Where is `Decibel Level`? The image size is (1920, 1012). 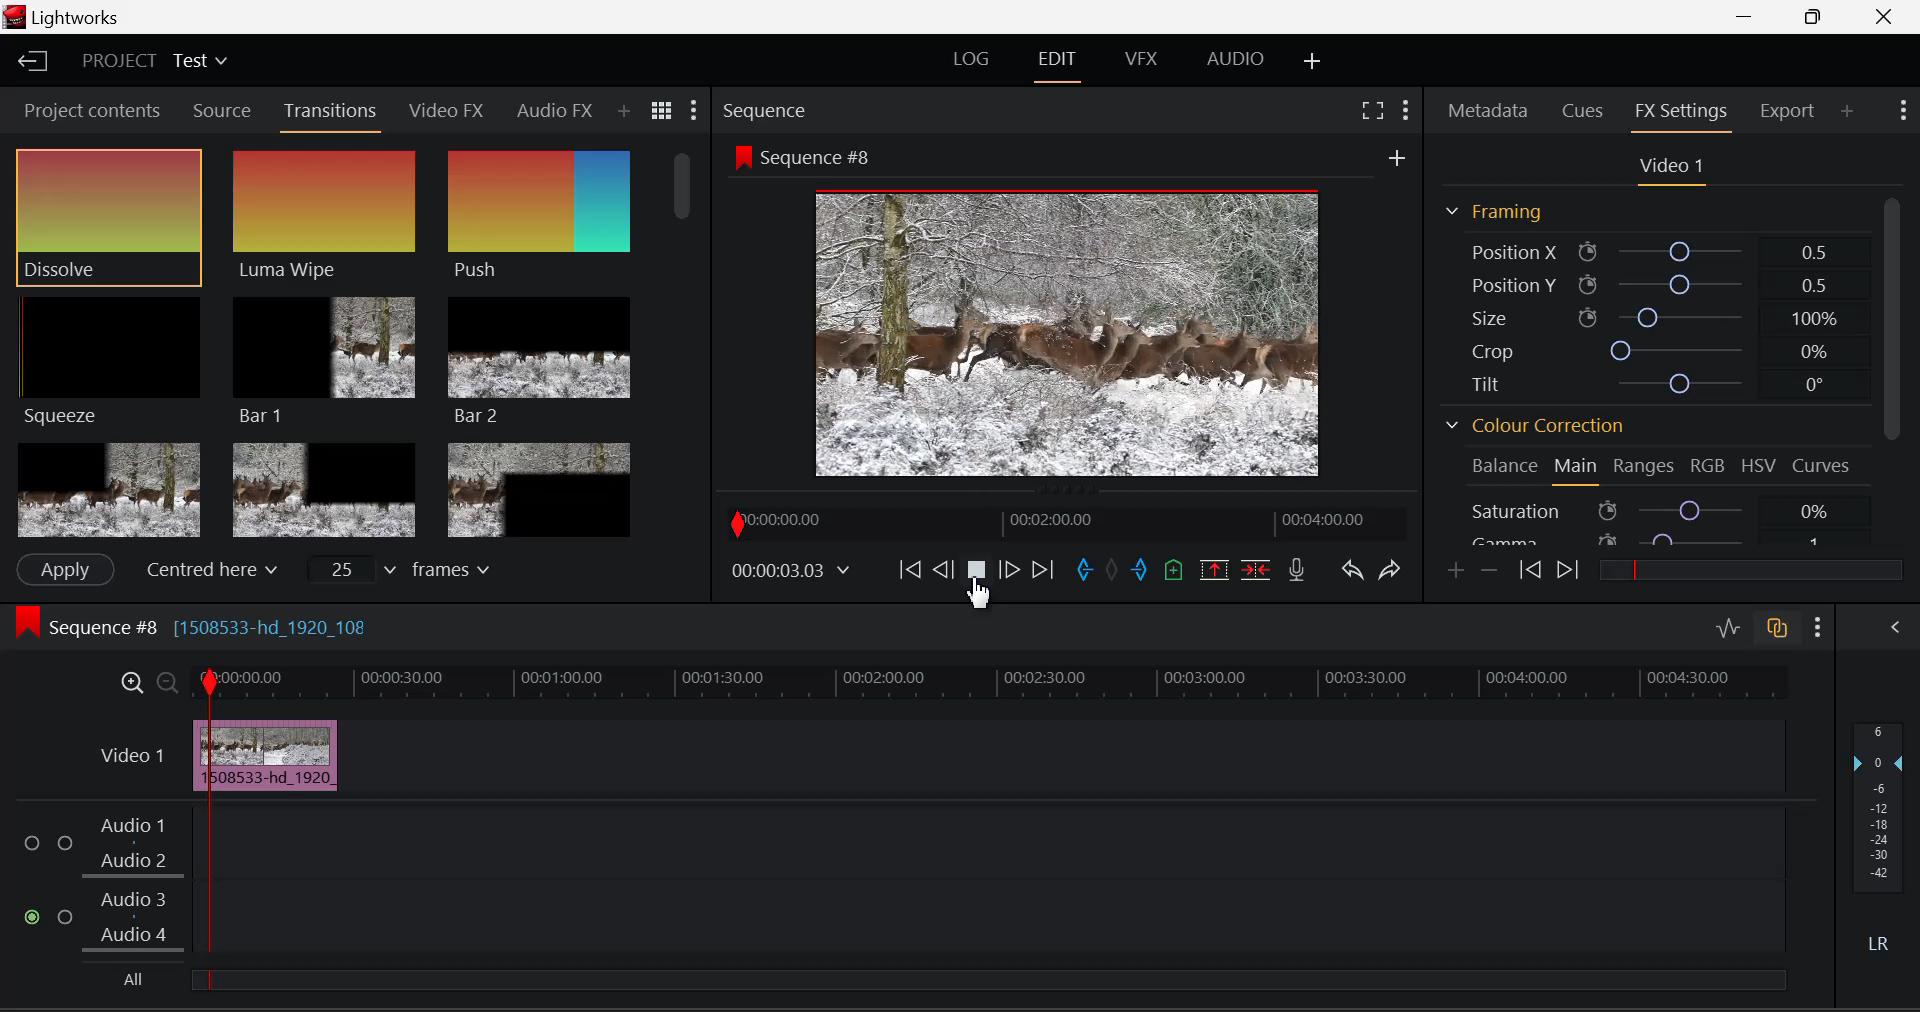
Decibel Level is located at coordinates (1882, 841).